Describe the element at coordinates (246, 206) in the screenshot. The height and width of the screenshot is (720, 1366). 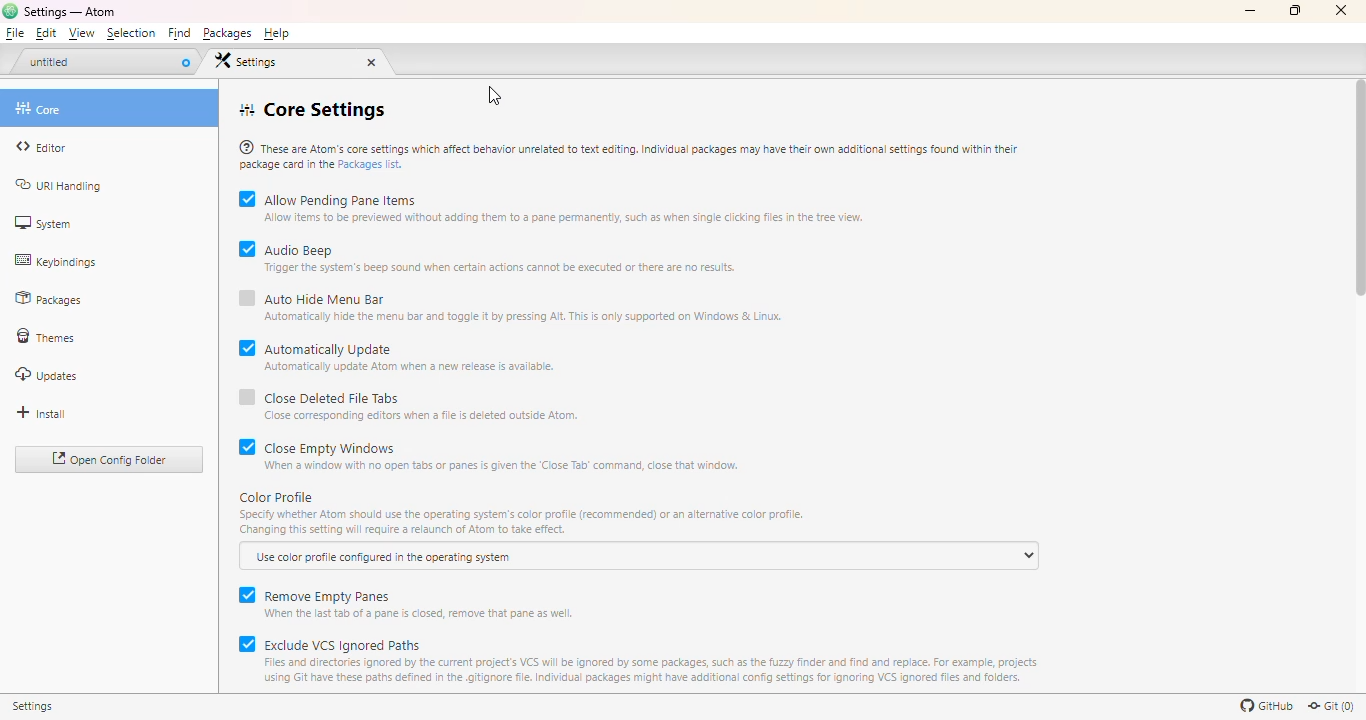
I see `checkbox` at that location.